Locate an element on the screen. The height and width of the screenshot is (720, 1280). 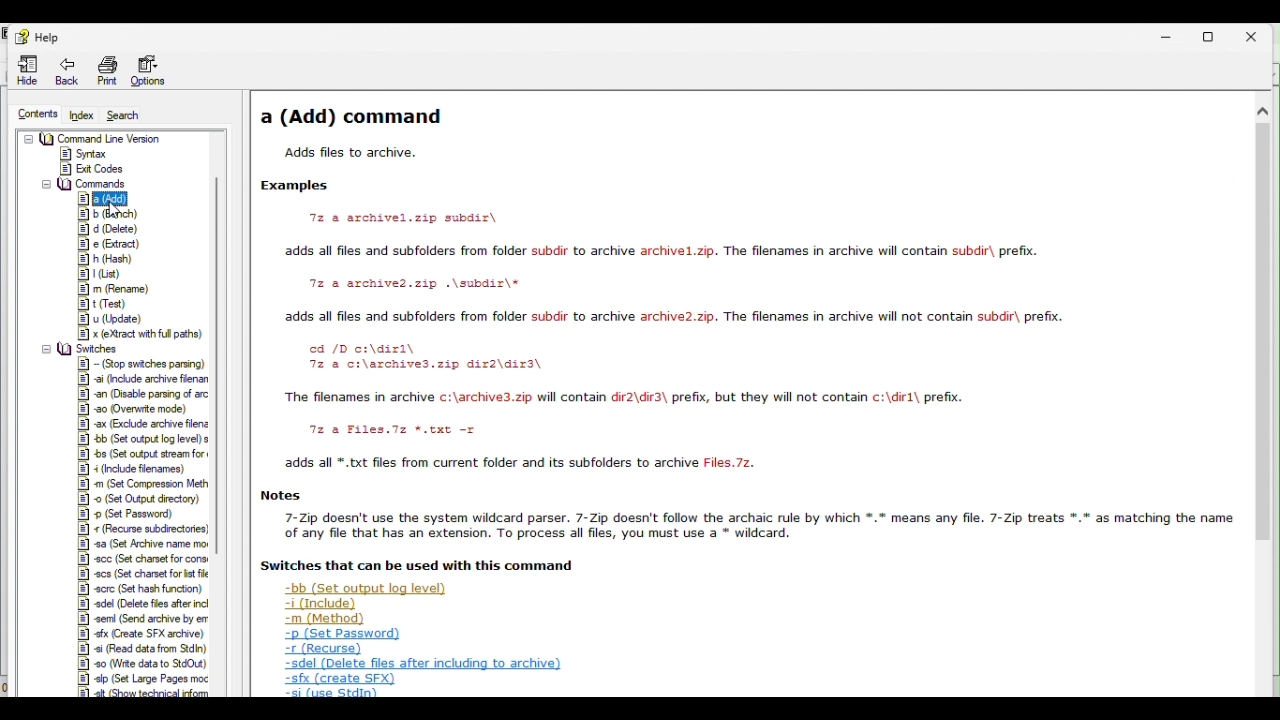
-bb is located at coordinates (362, 589).